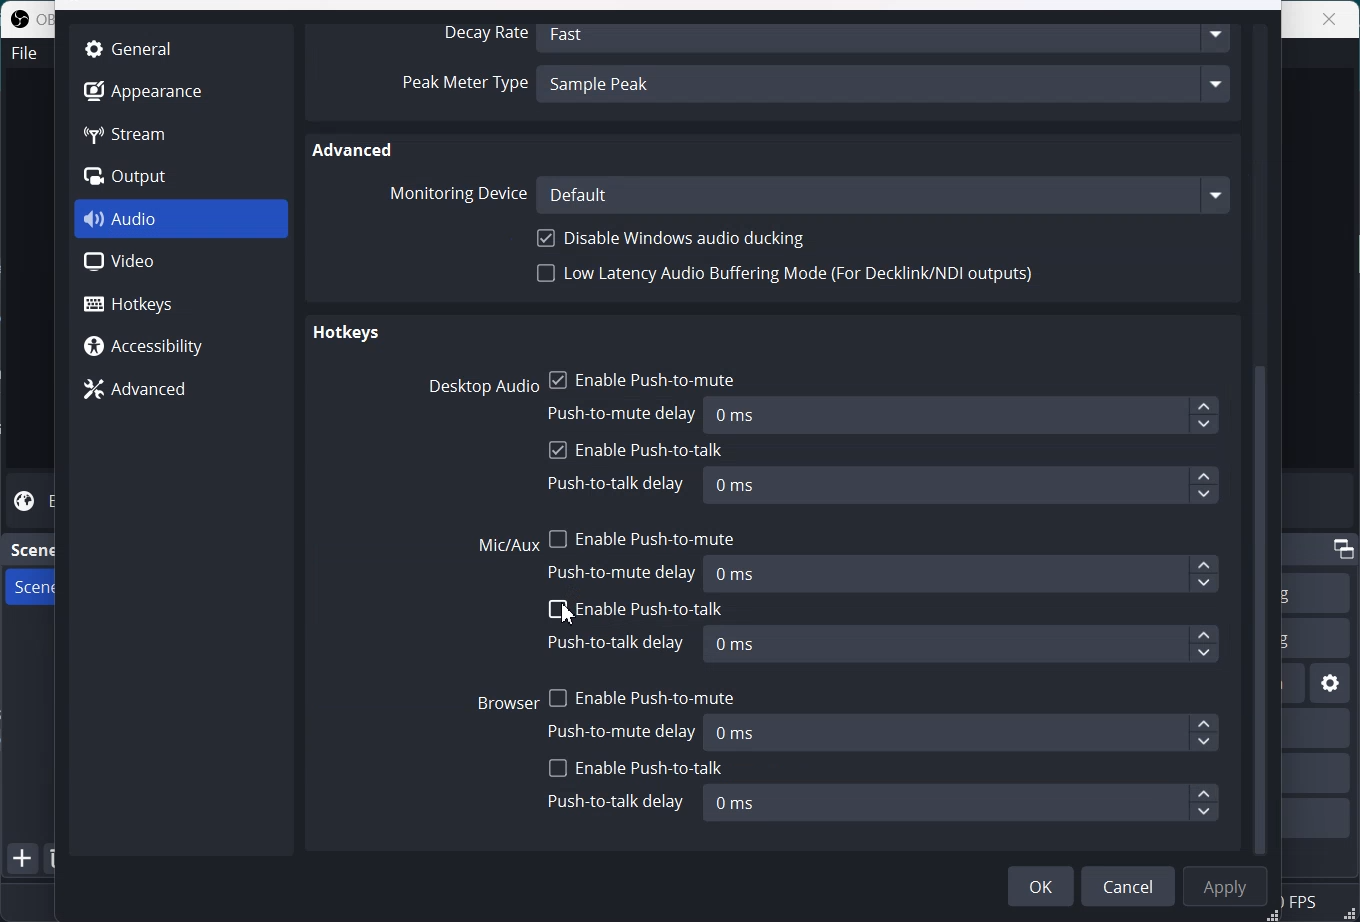 Image resolution: width=1360 pixels, height=922 pixels. What do you see at coordinates (616, 485) in the screenshot?
I see `Push-to-talk delay` at bounding box center [616, 485].